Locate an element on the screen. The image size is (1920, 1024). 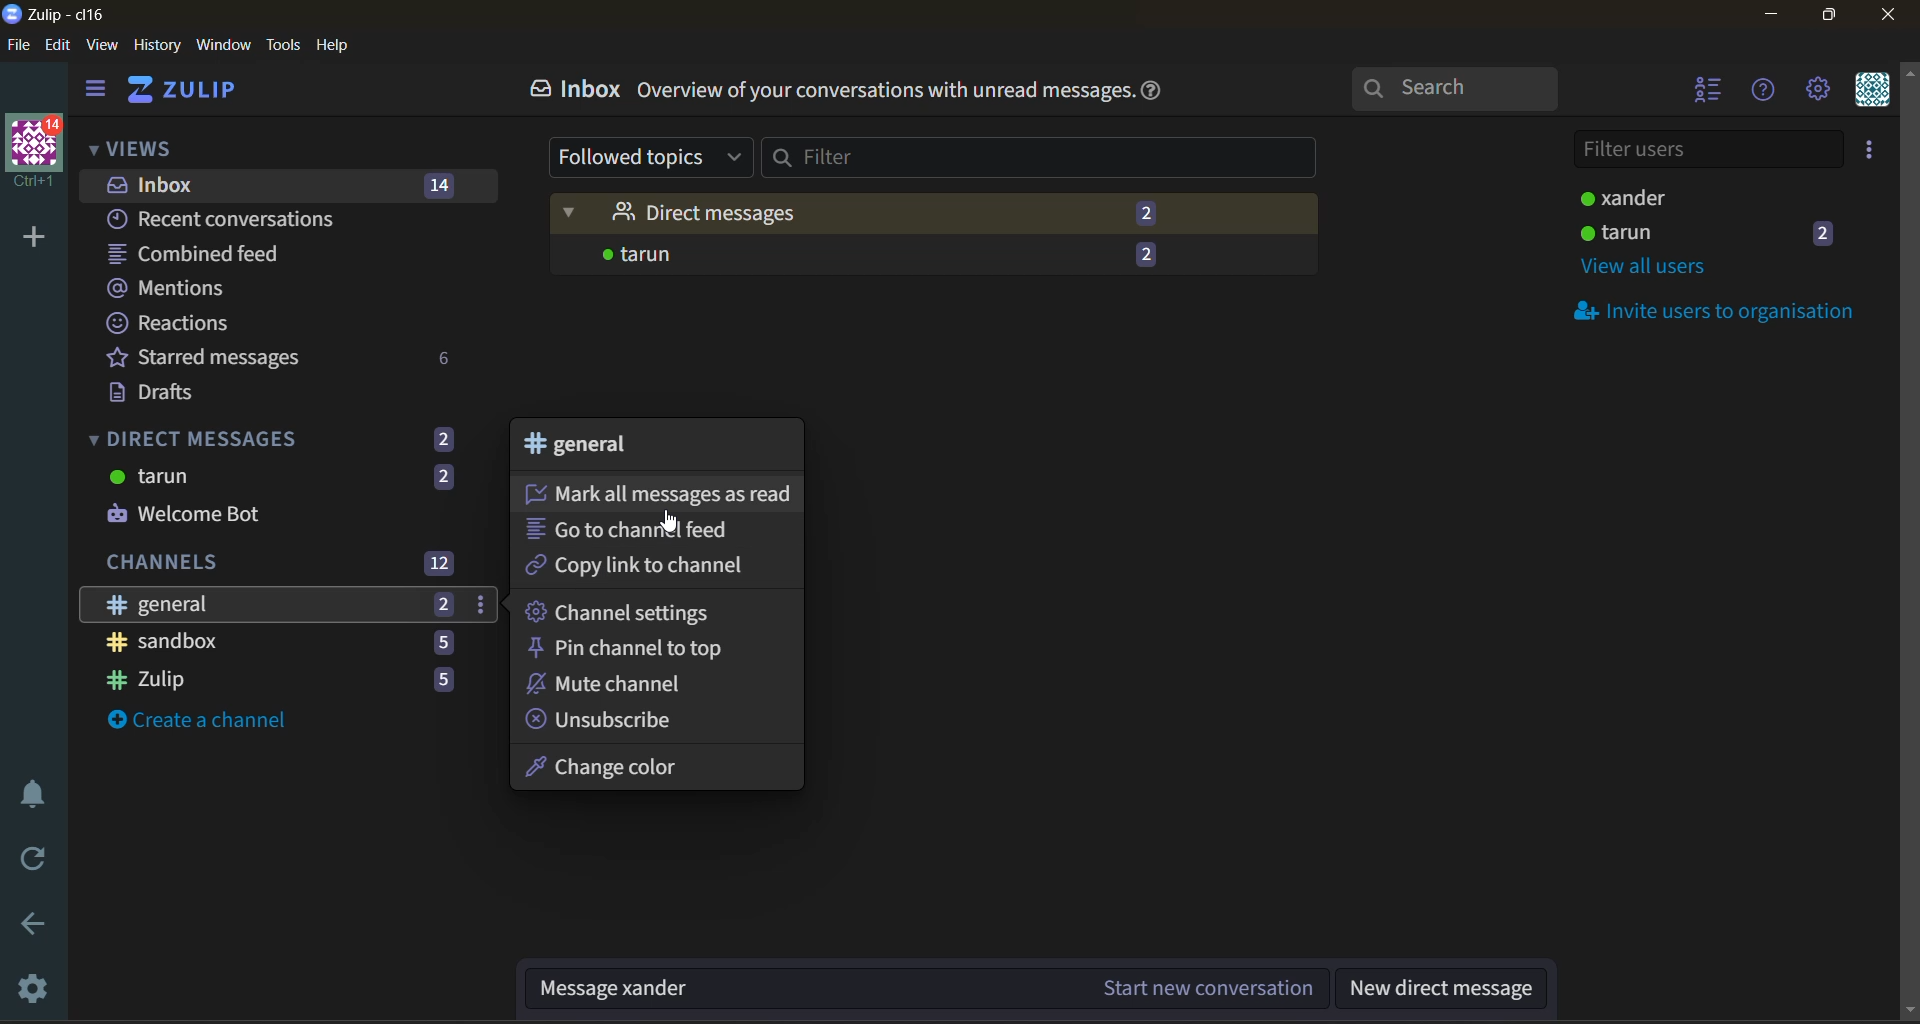
maximize is located at coordinates (1833, 13).